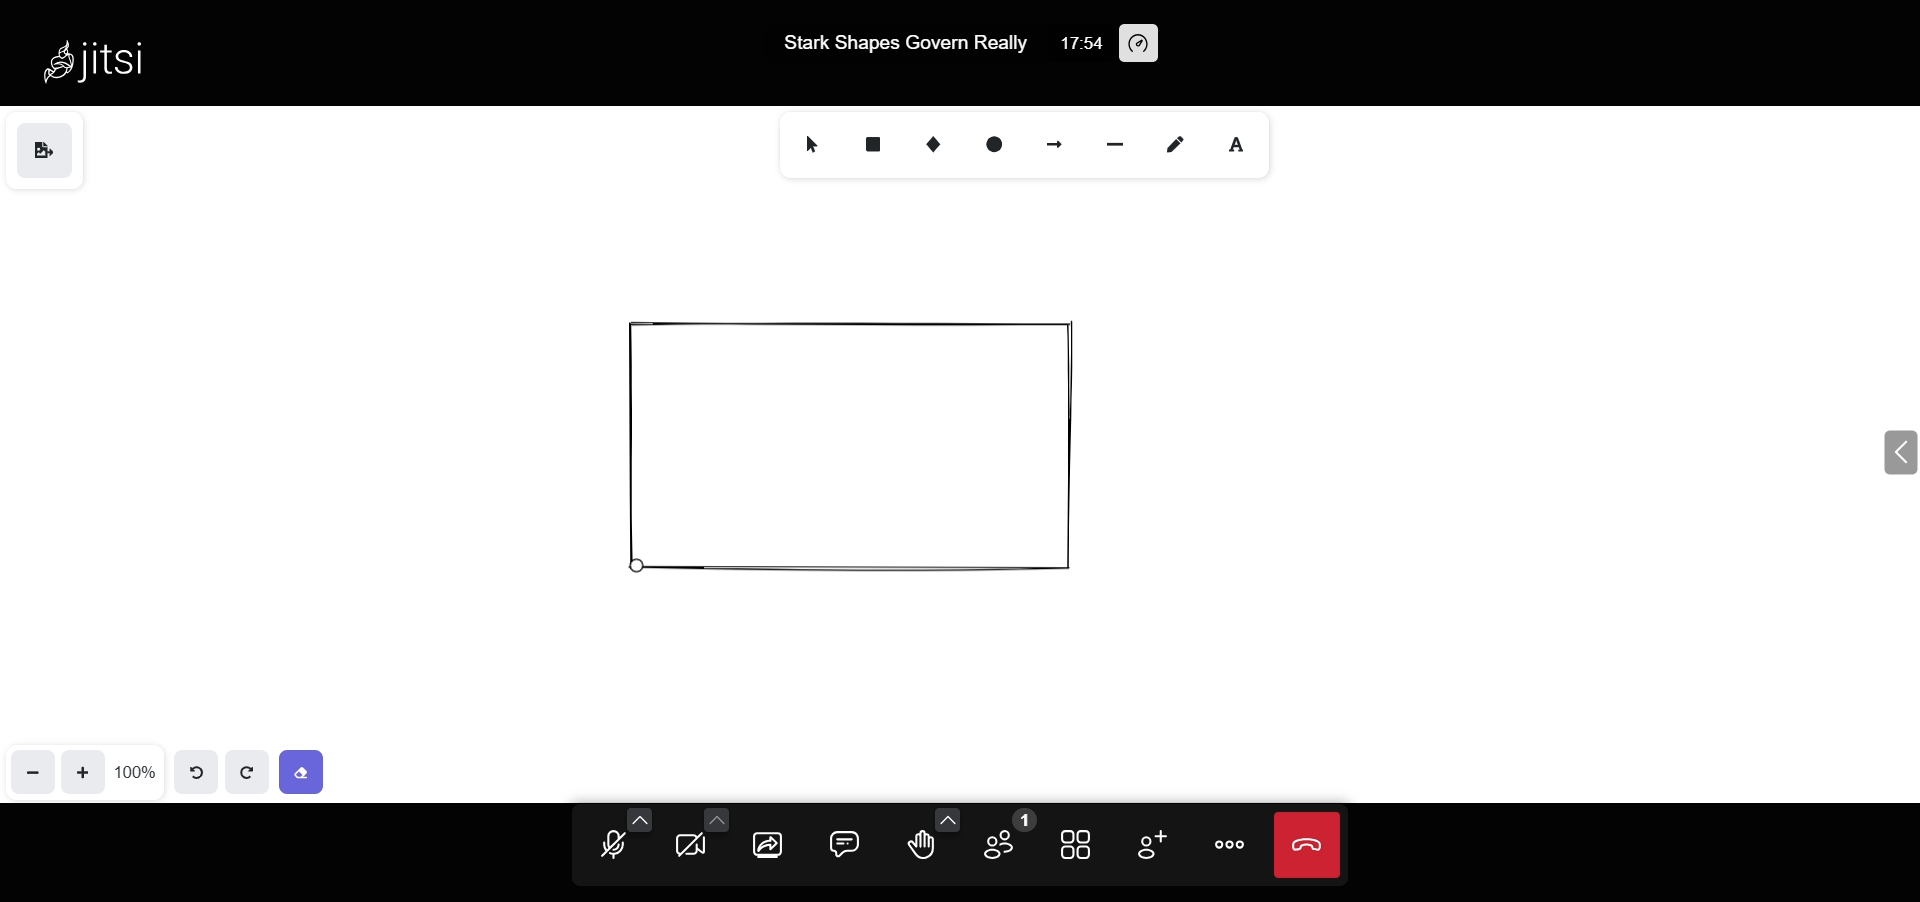  I want to click on leave call, so click(1307, 840).